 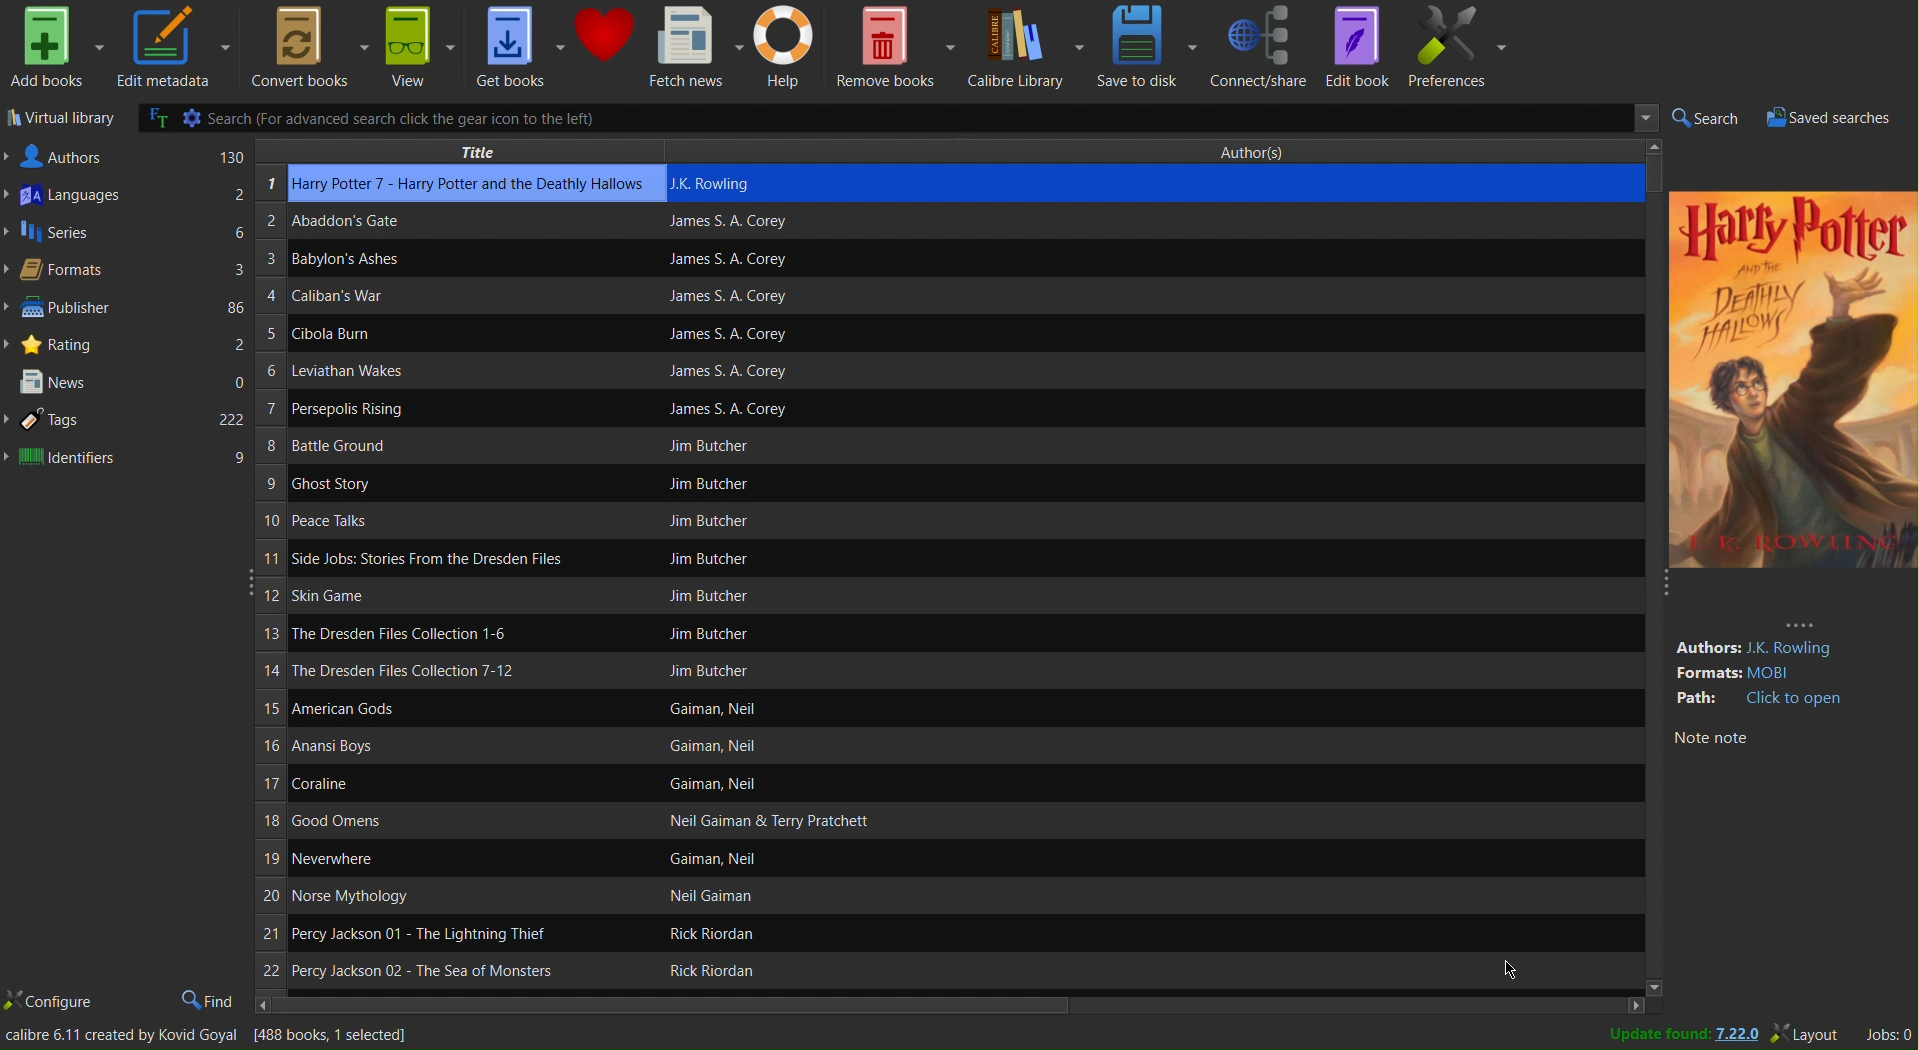 I want to click on Author’s name, so click(x=942, y=447).